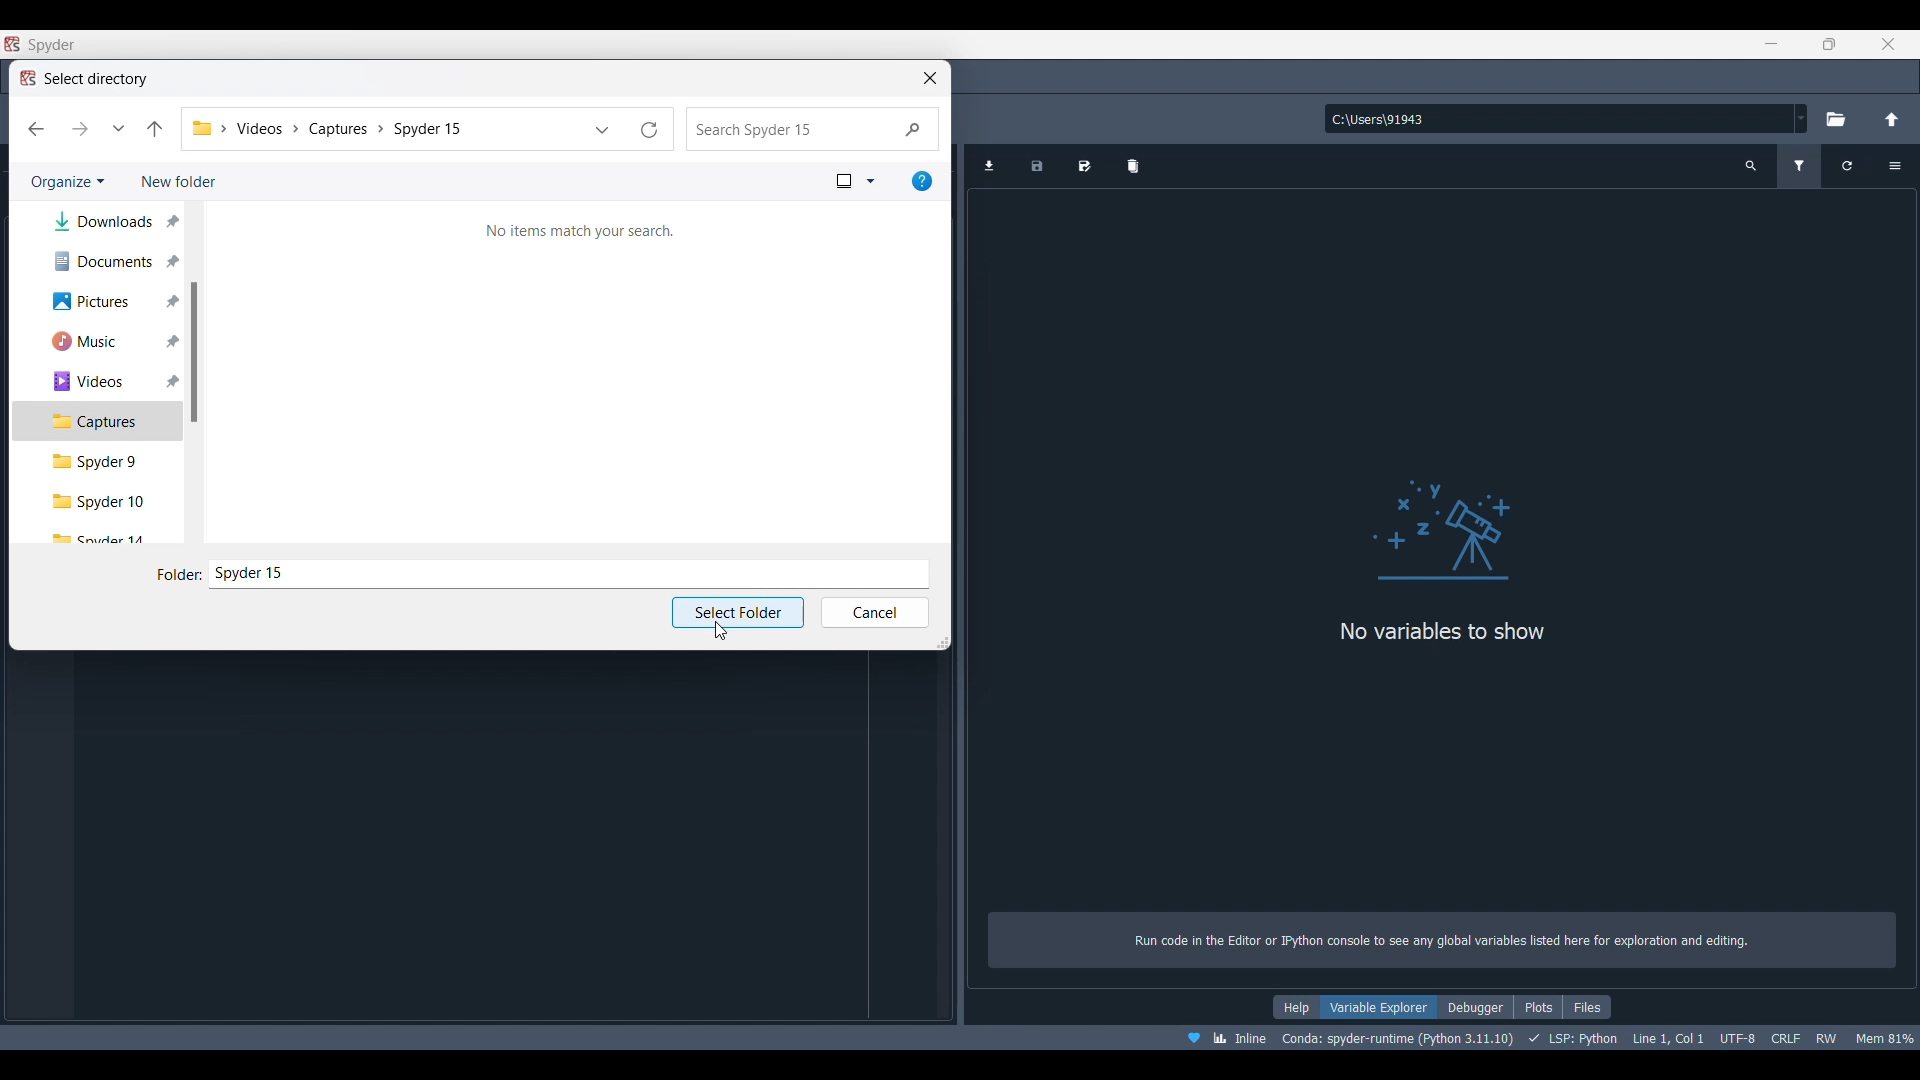  Describe the element at coordinates (1587, 1007) in the screenshot. I see `Files` at that location.